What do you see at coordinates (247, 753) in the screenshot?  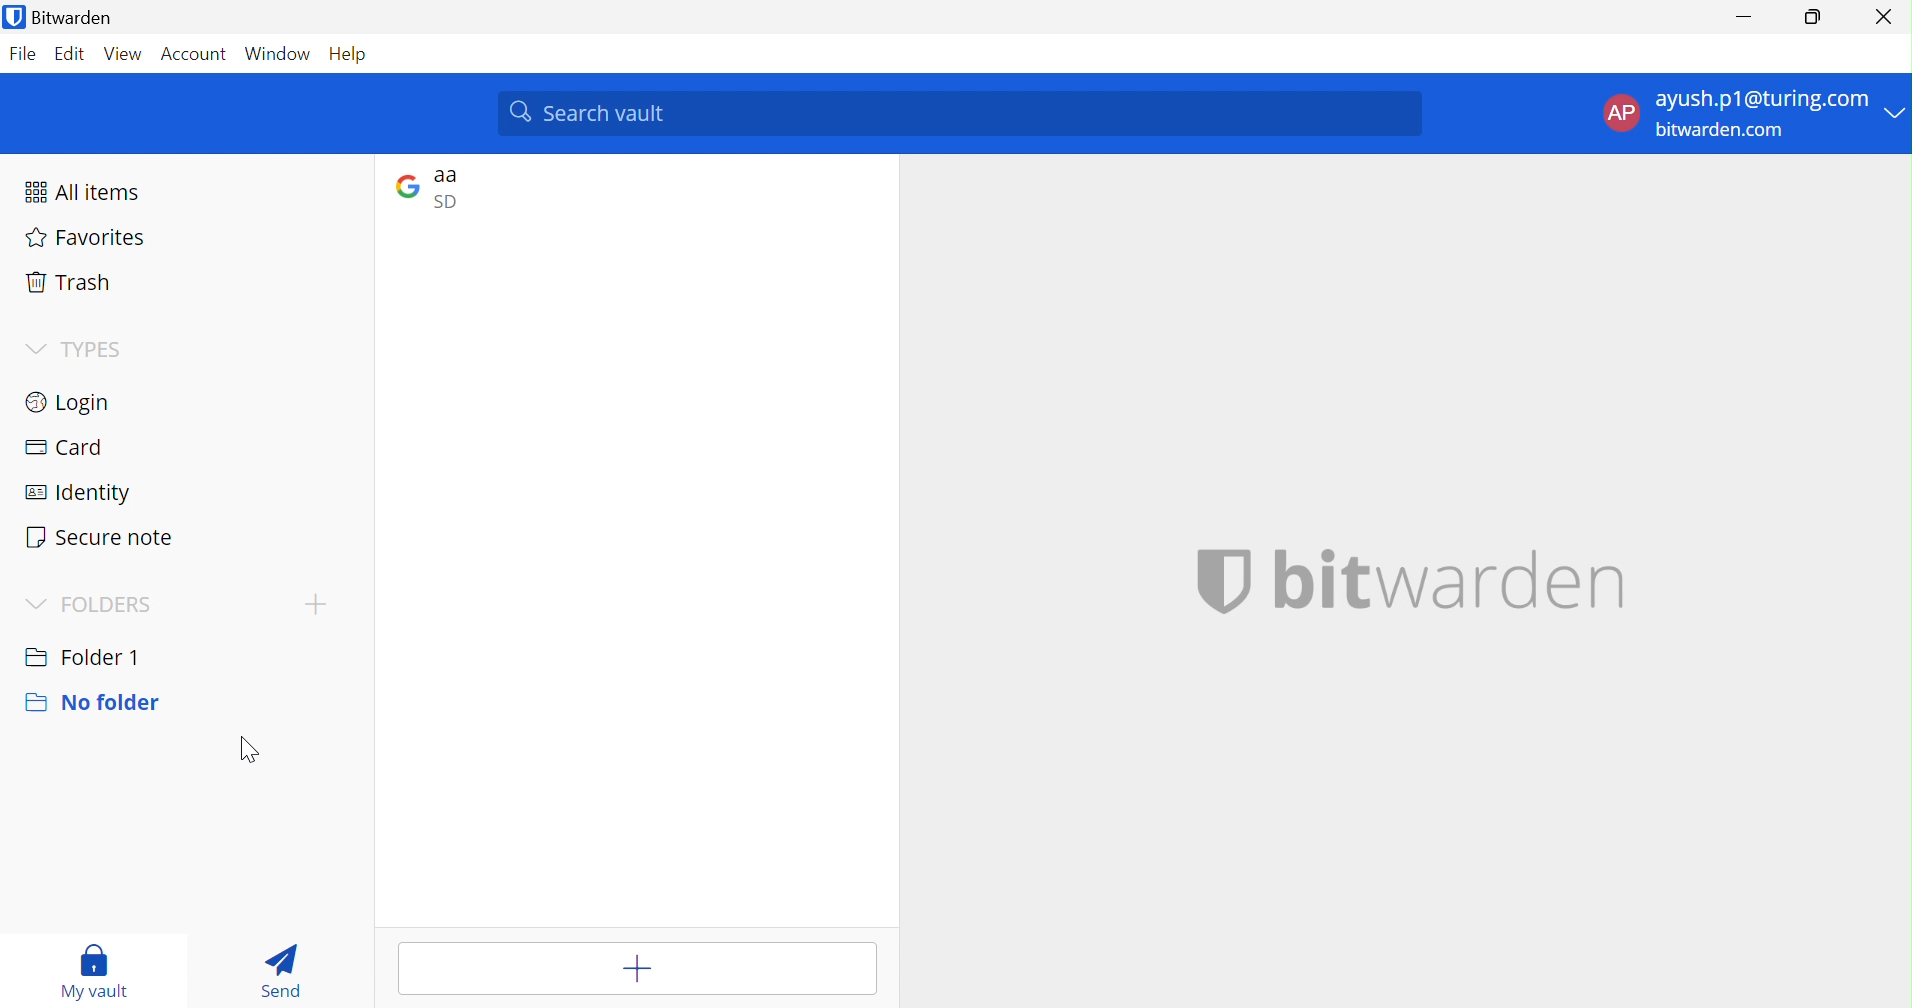 I see `Cursor` at bounding box center [247, 753].